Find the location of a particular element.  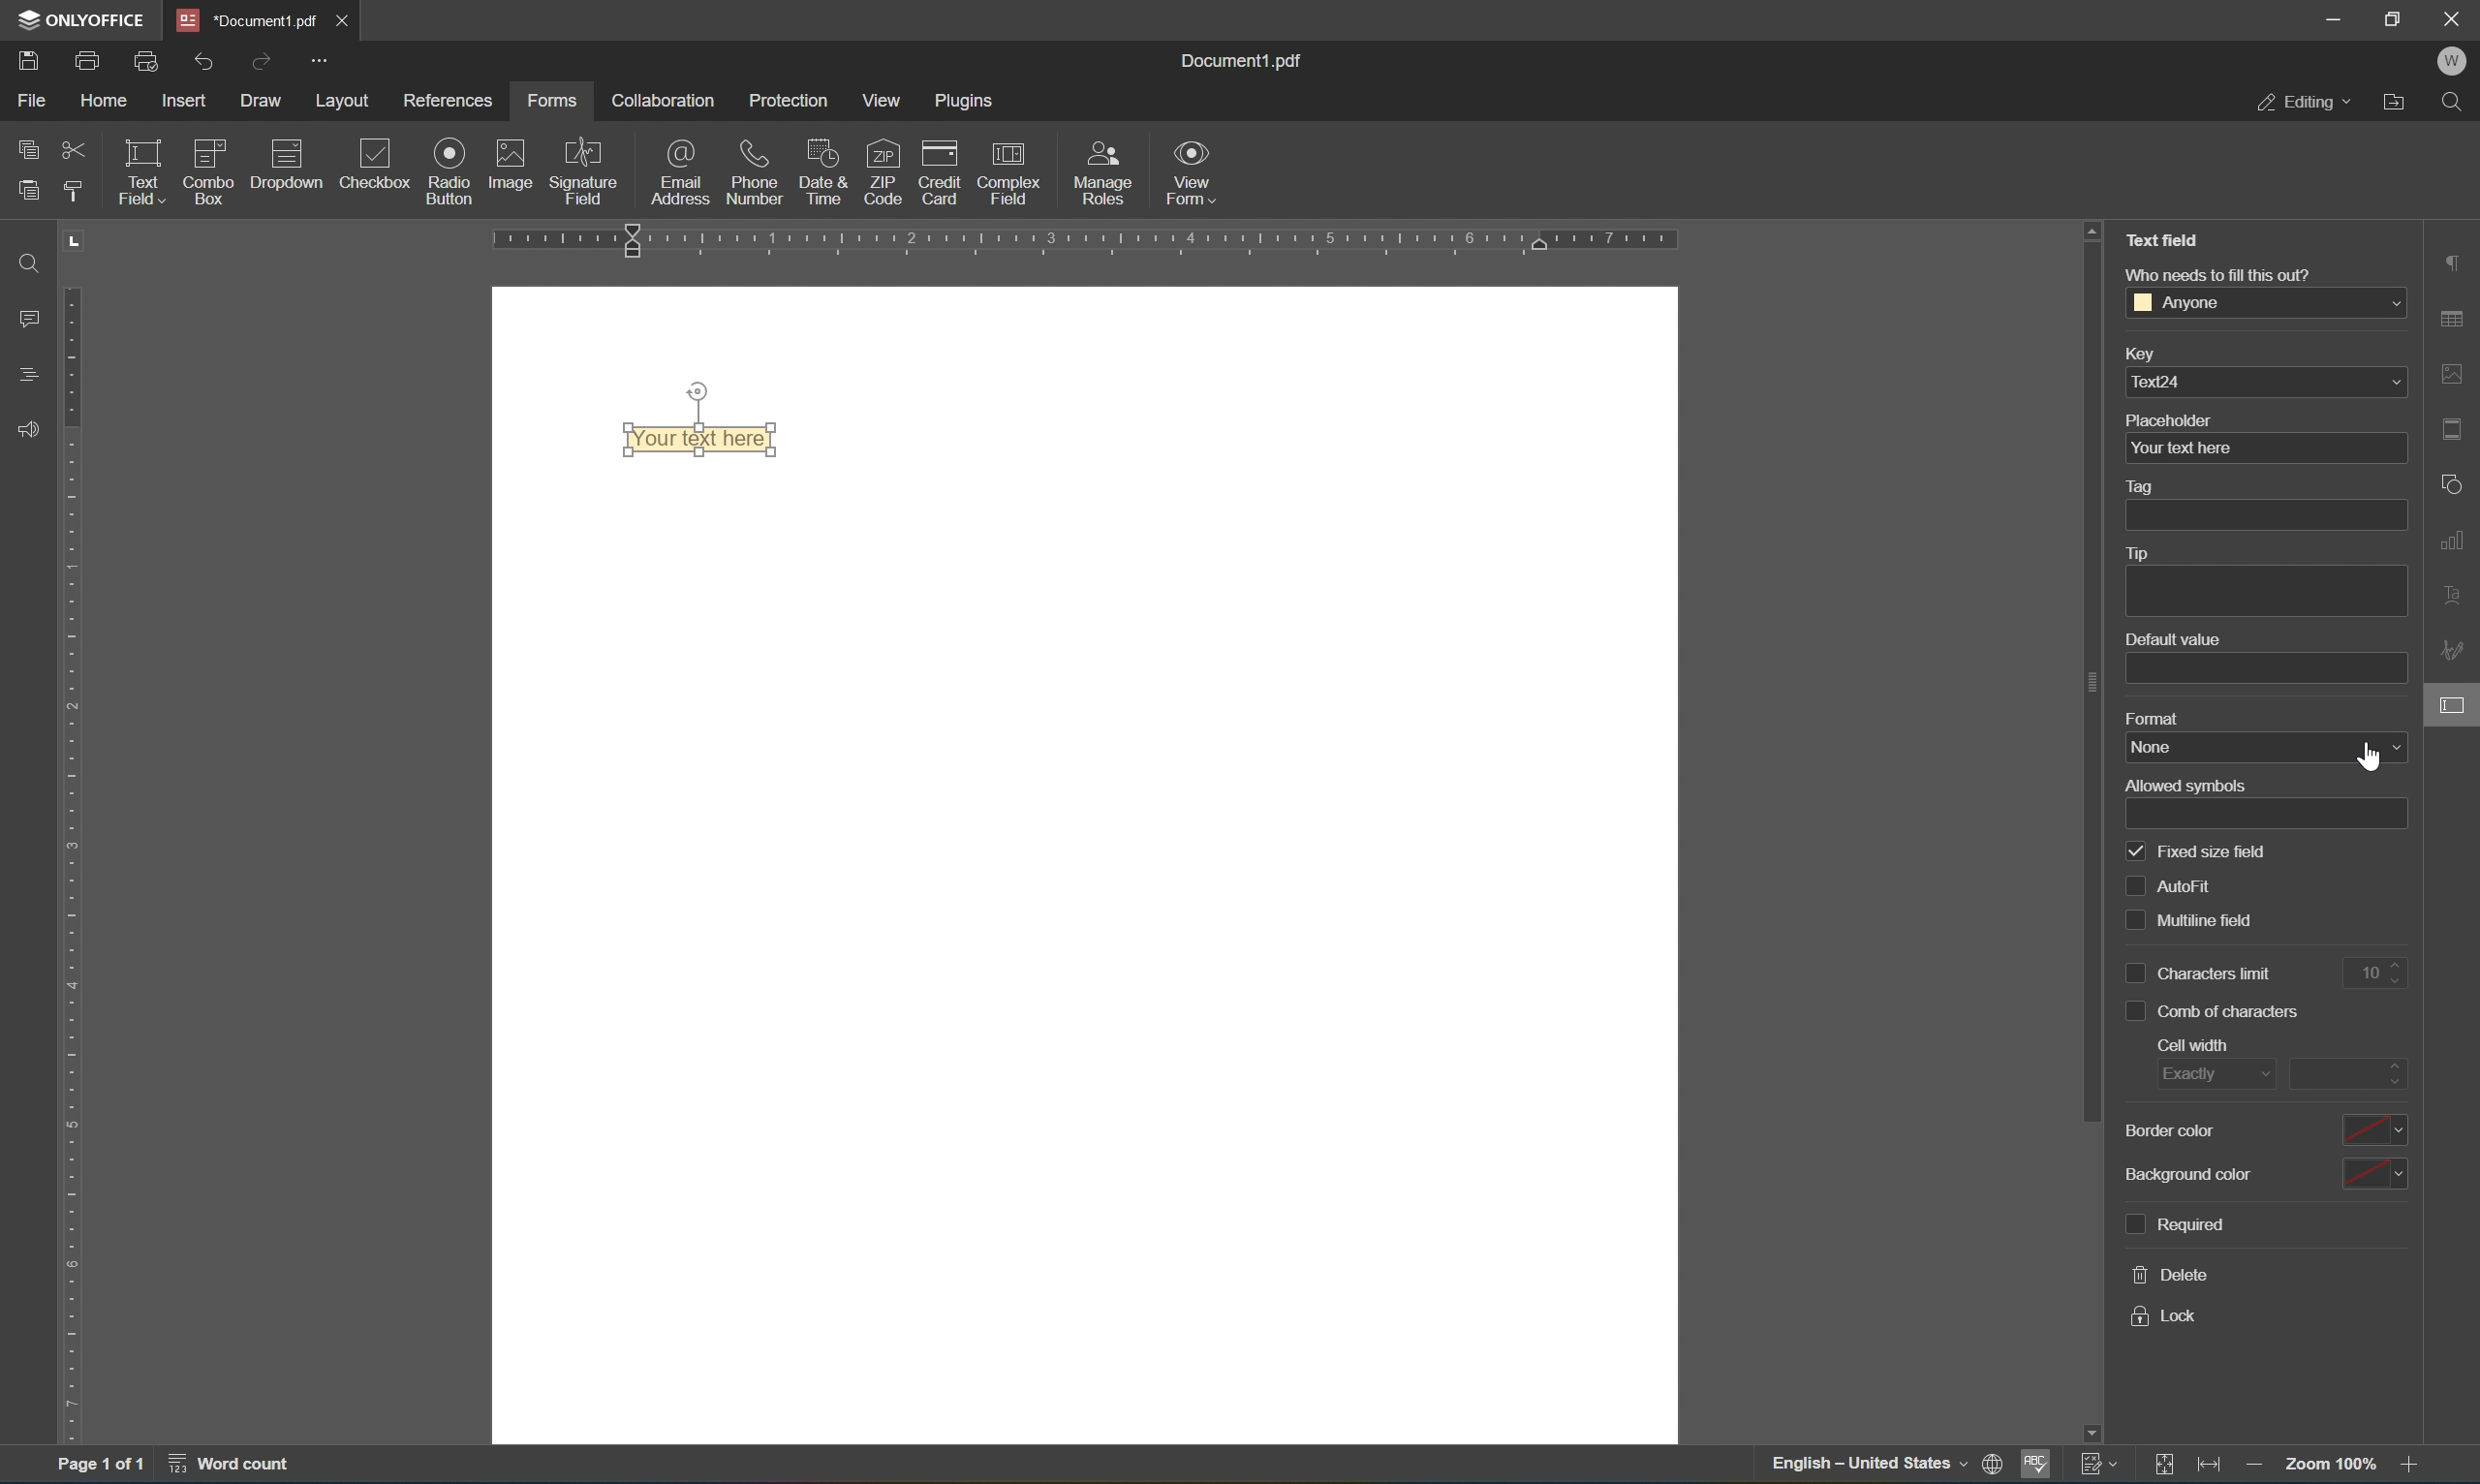

rotate is located at coordinates (698, 391).